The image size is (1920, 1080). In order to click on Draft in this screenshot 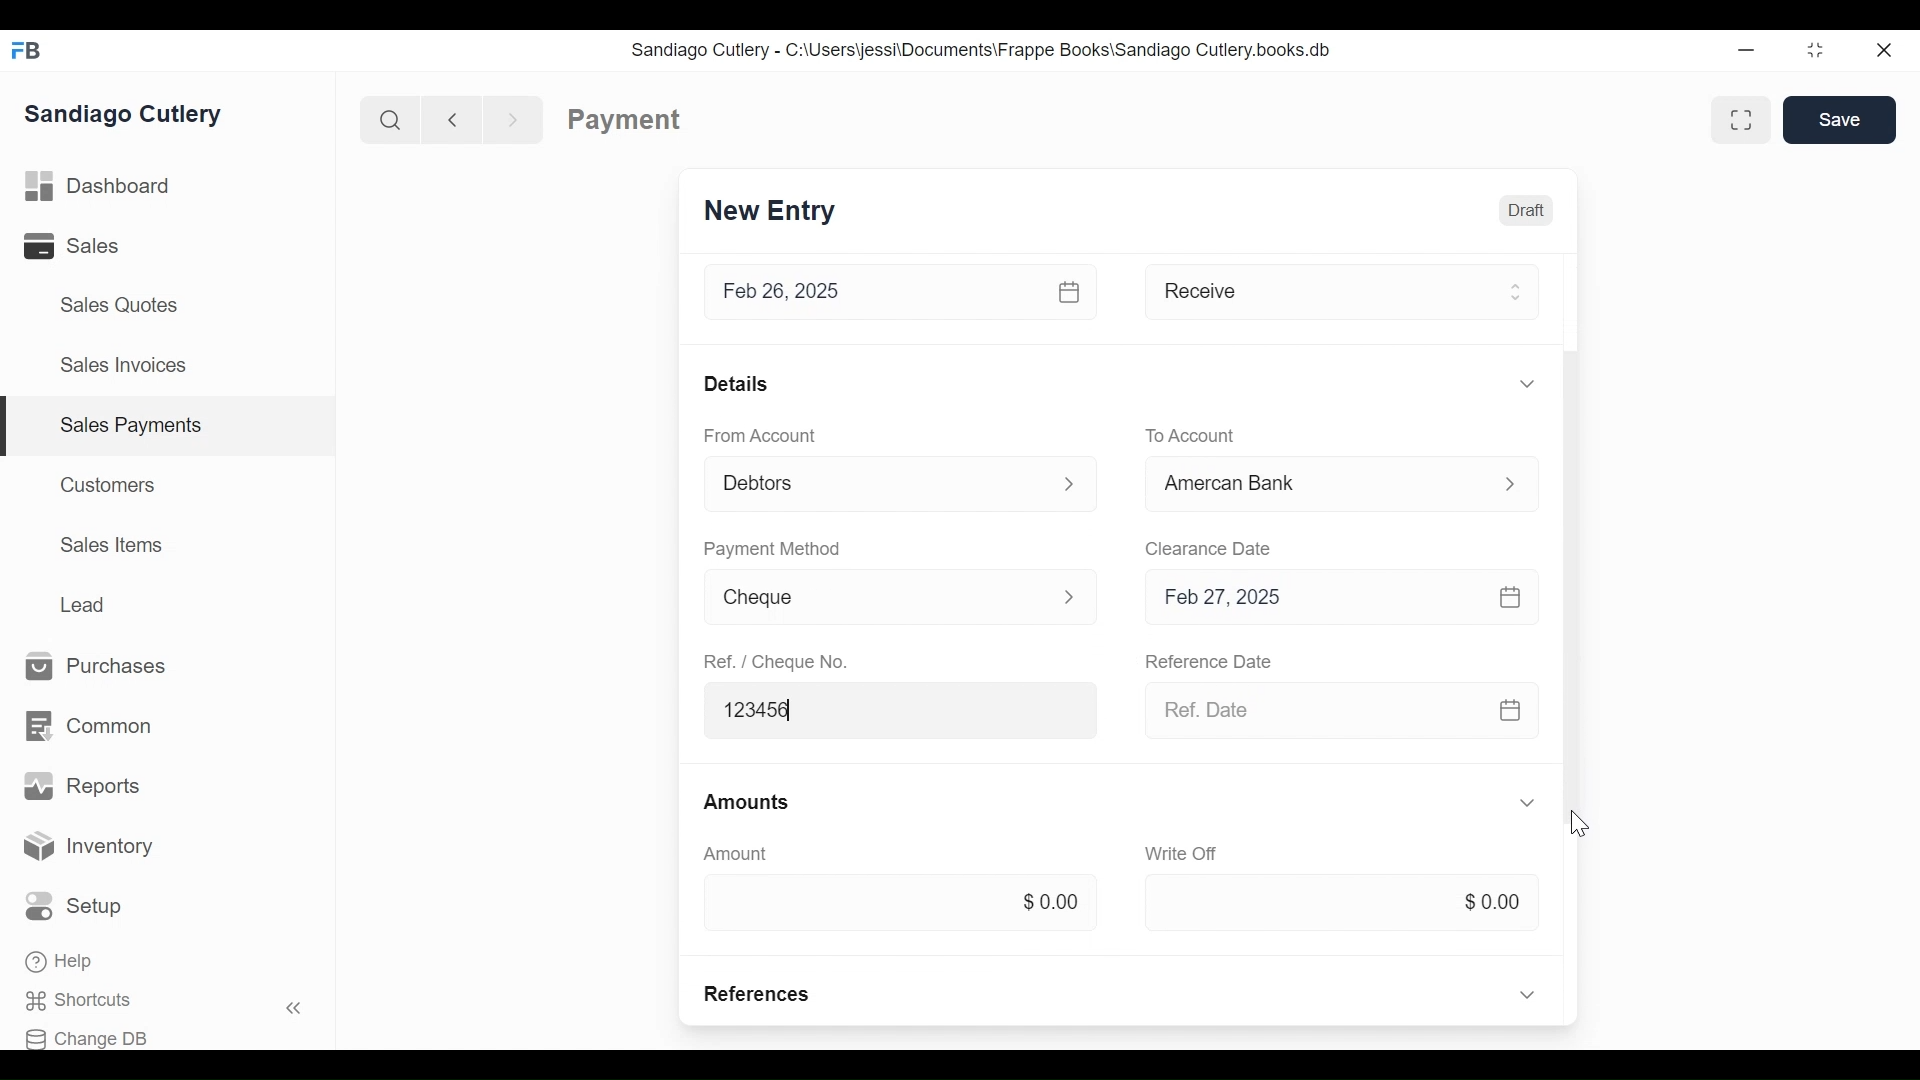, I will do `click(1525, 208)`.